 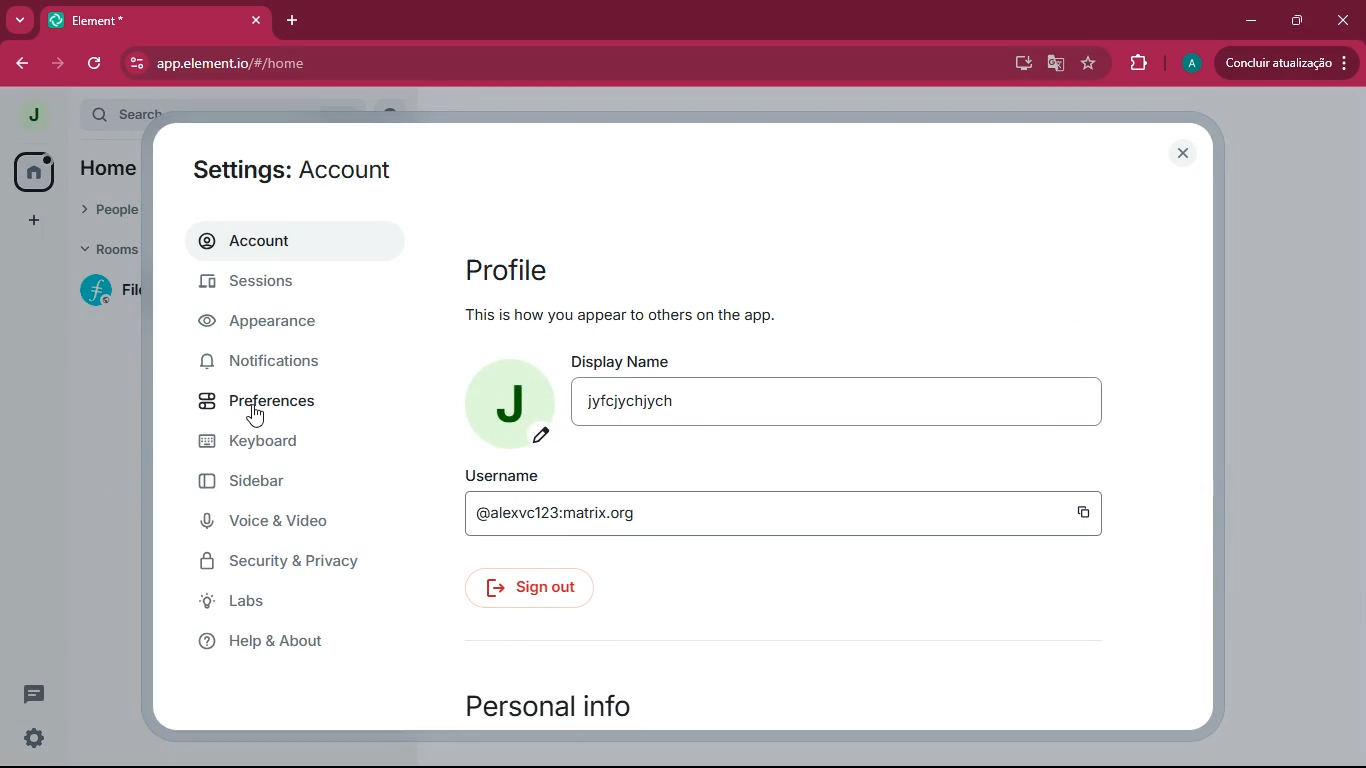 I want to click on copy, so click(x=1085, y=513).